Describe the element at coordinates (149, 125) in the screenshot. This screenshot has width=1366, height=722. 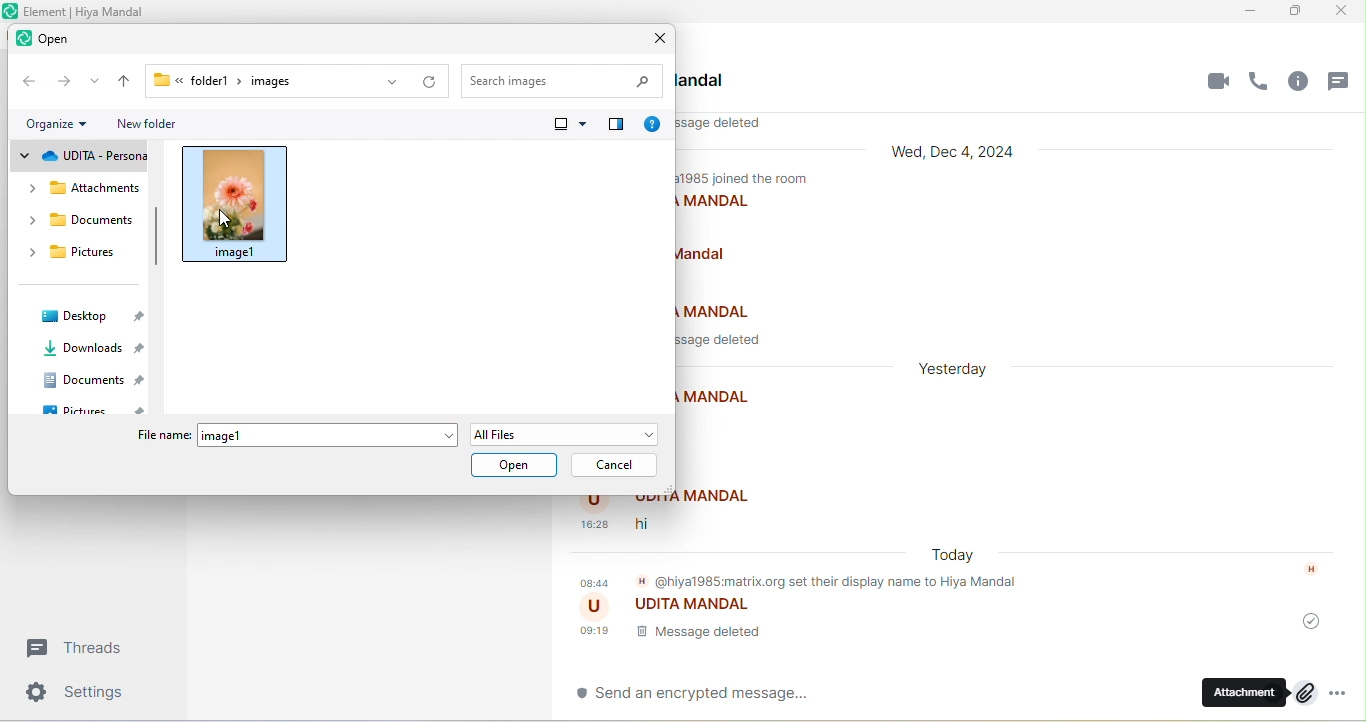
I see `new folder` at that location.